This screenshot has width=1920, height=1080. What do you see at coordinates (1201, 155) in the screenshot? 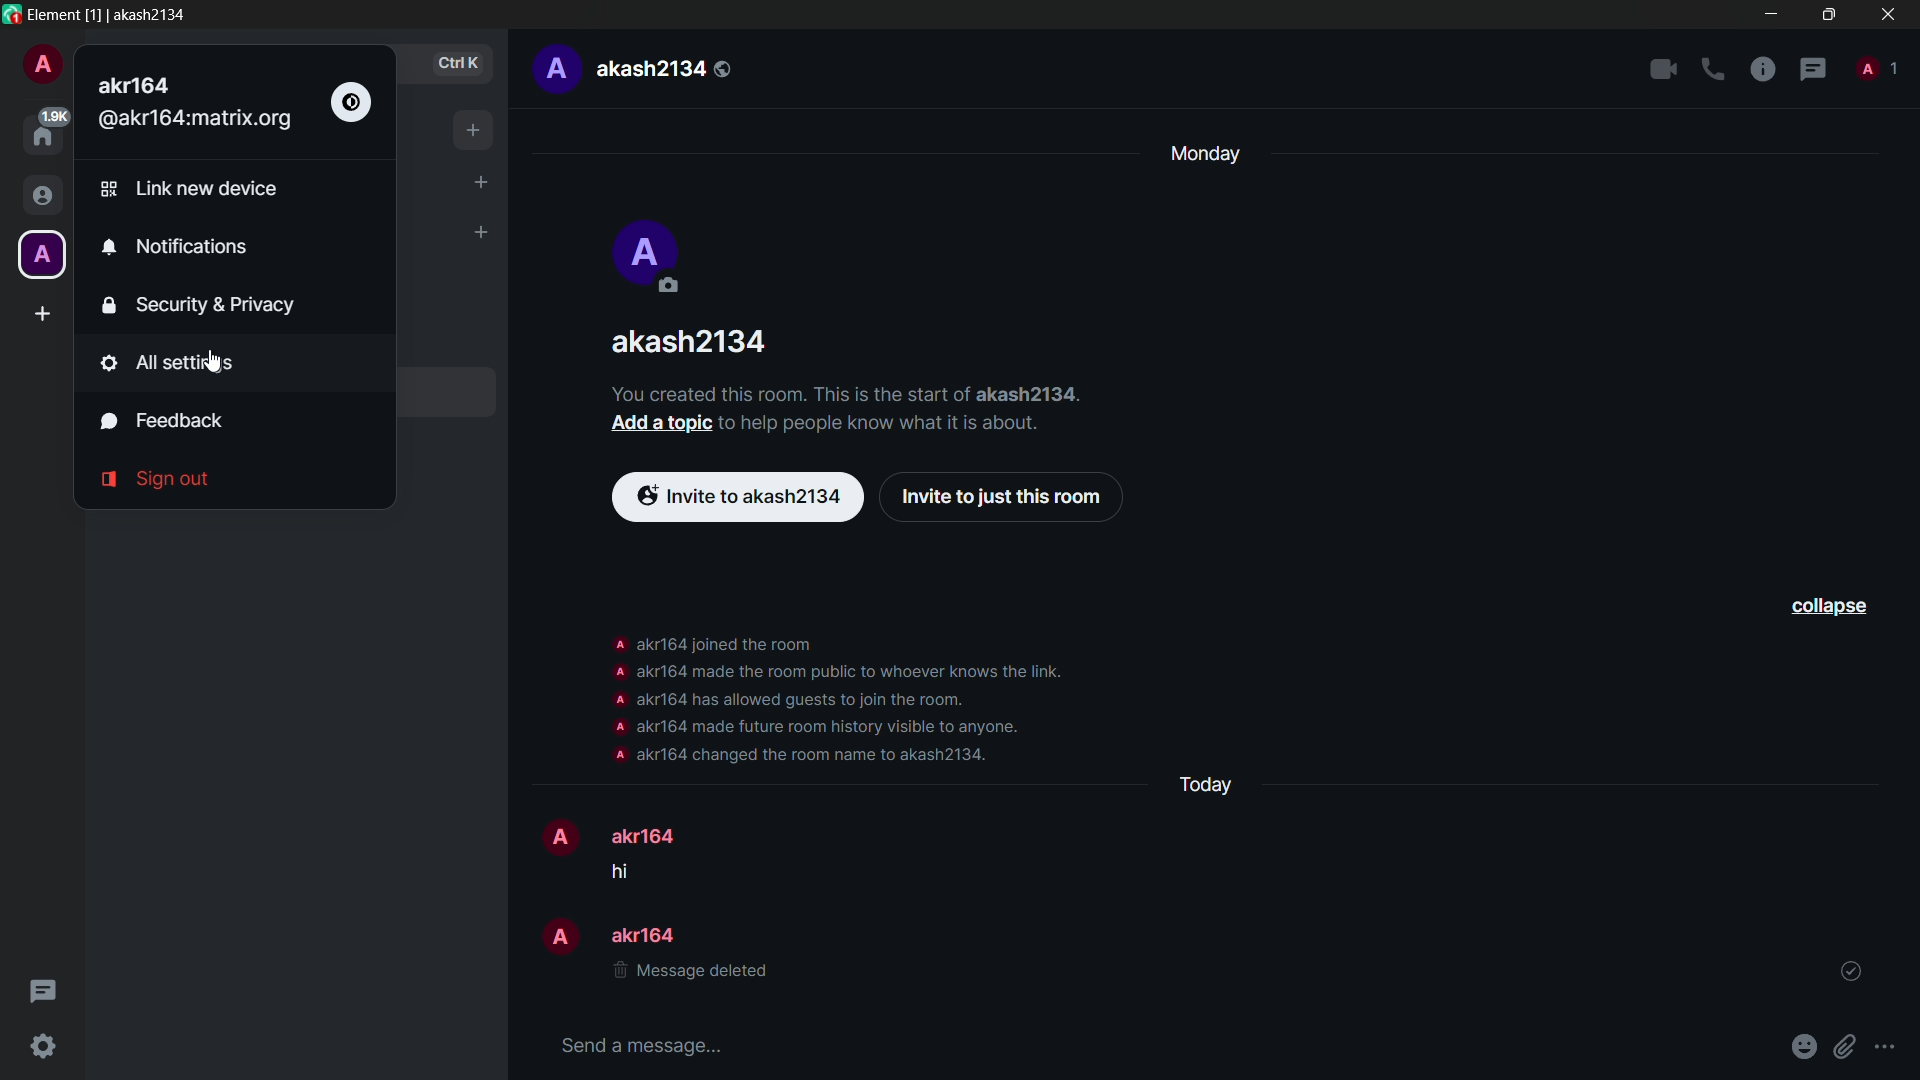
I see `day` at bounding box center [1201, 155].